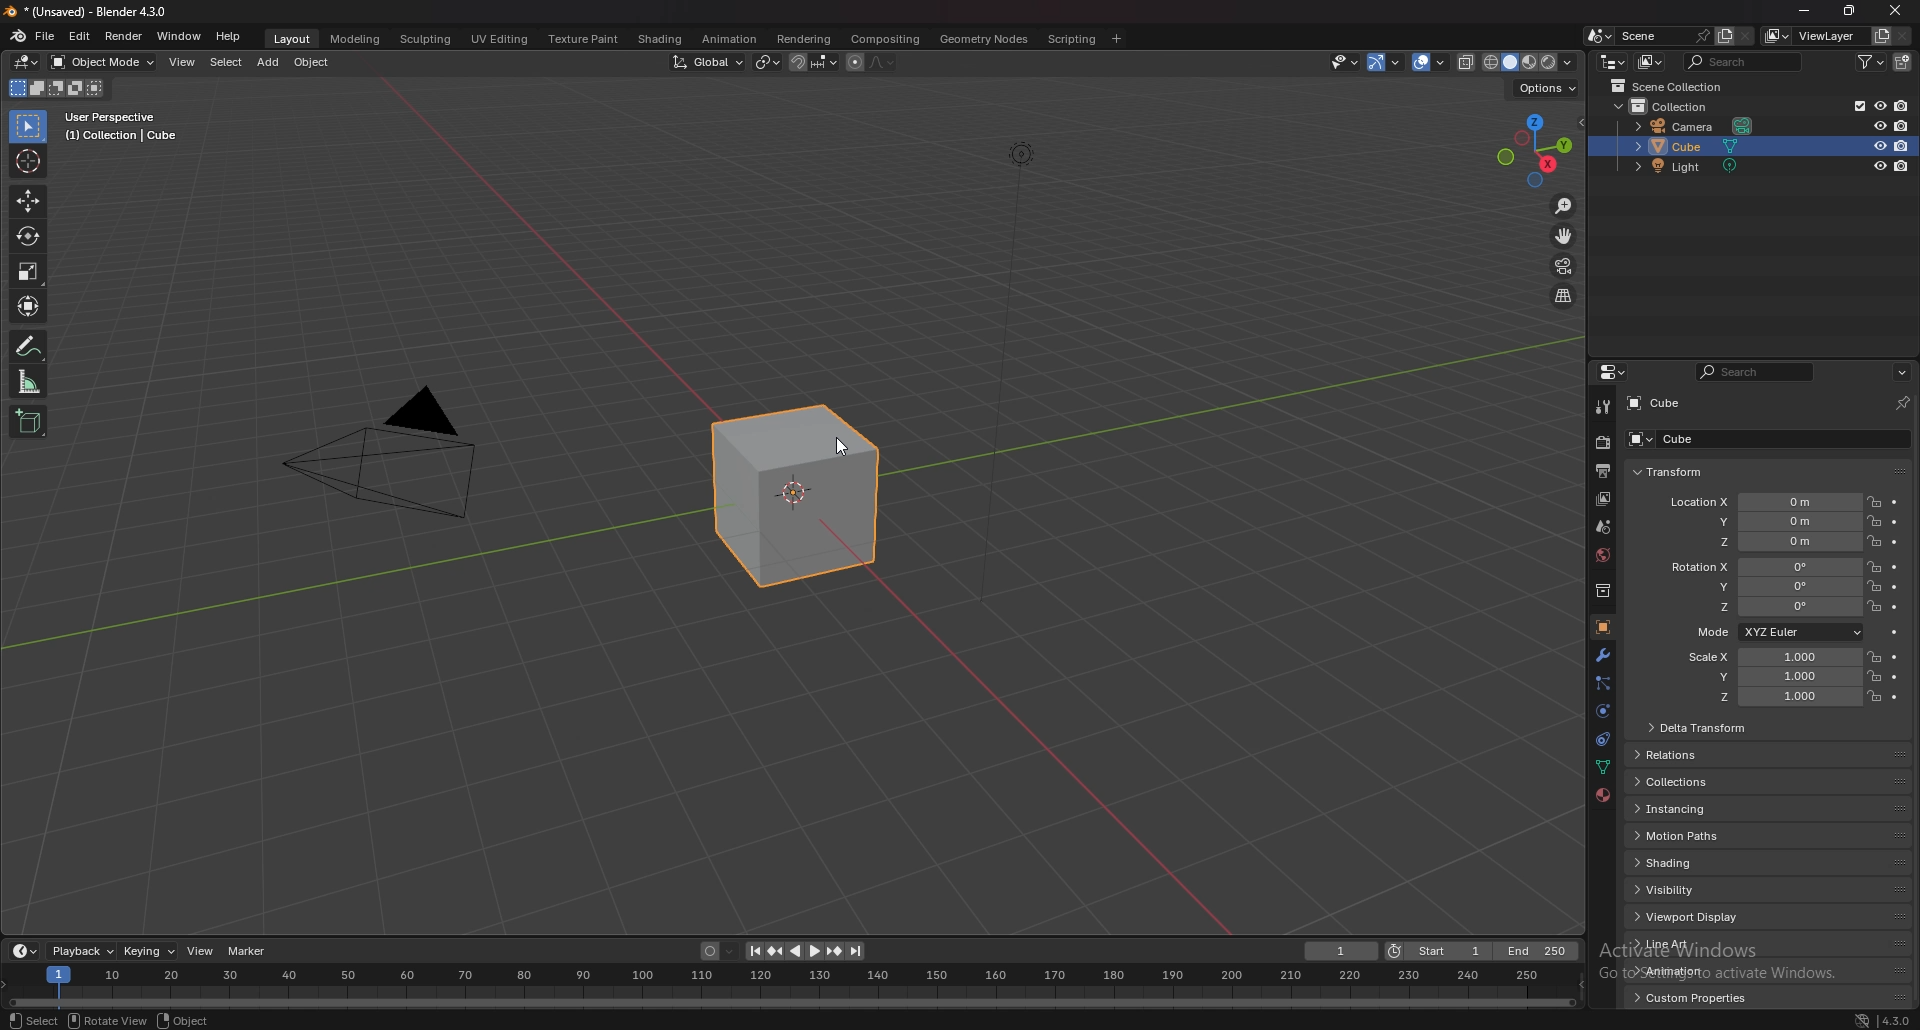  Describe the element at coordinates (1901, 125) in the screenshot. I see `disable in render` at that location.